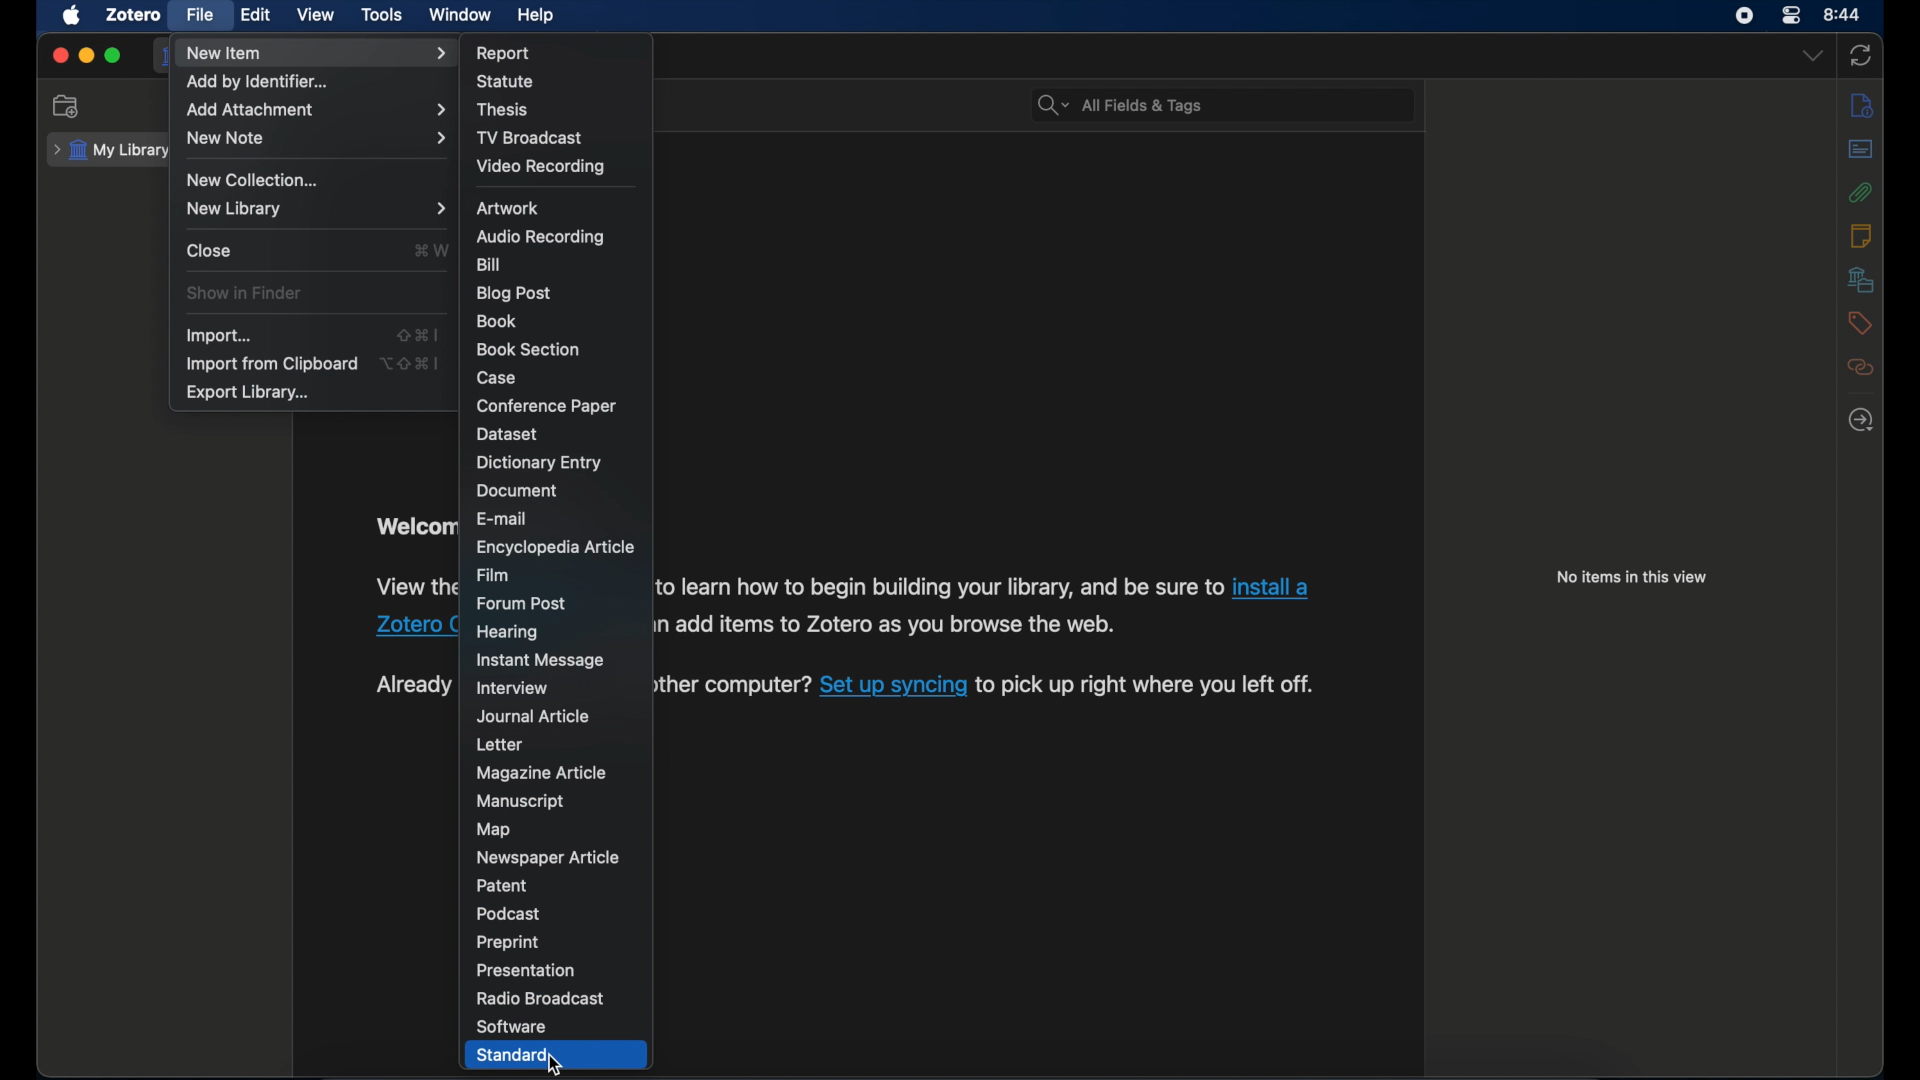 Image resolution: width=1920 pixels, height=1080 pixels. Describe the element at coordinates (1862, 107) in the screenshot. I see `info` at that location.